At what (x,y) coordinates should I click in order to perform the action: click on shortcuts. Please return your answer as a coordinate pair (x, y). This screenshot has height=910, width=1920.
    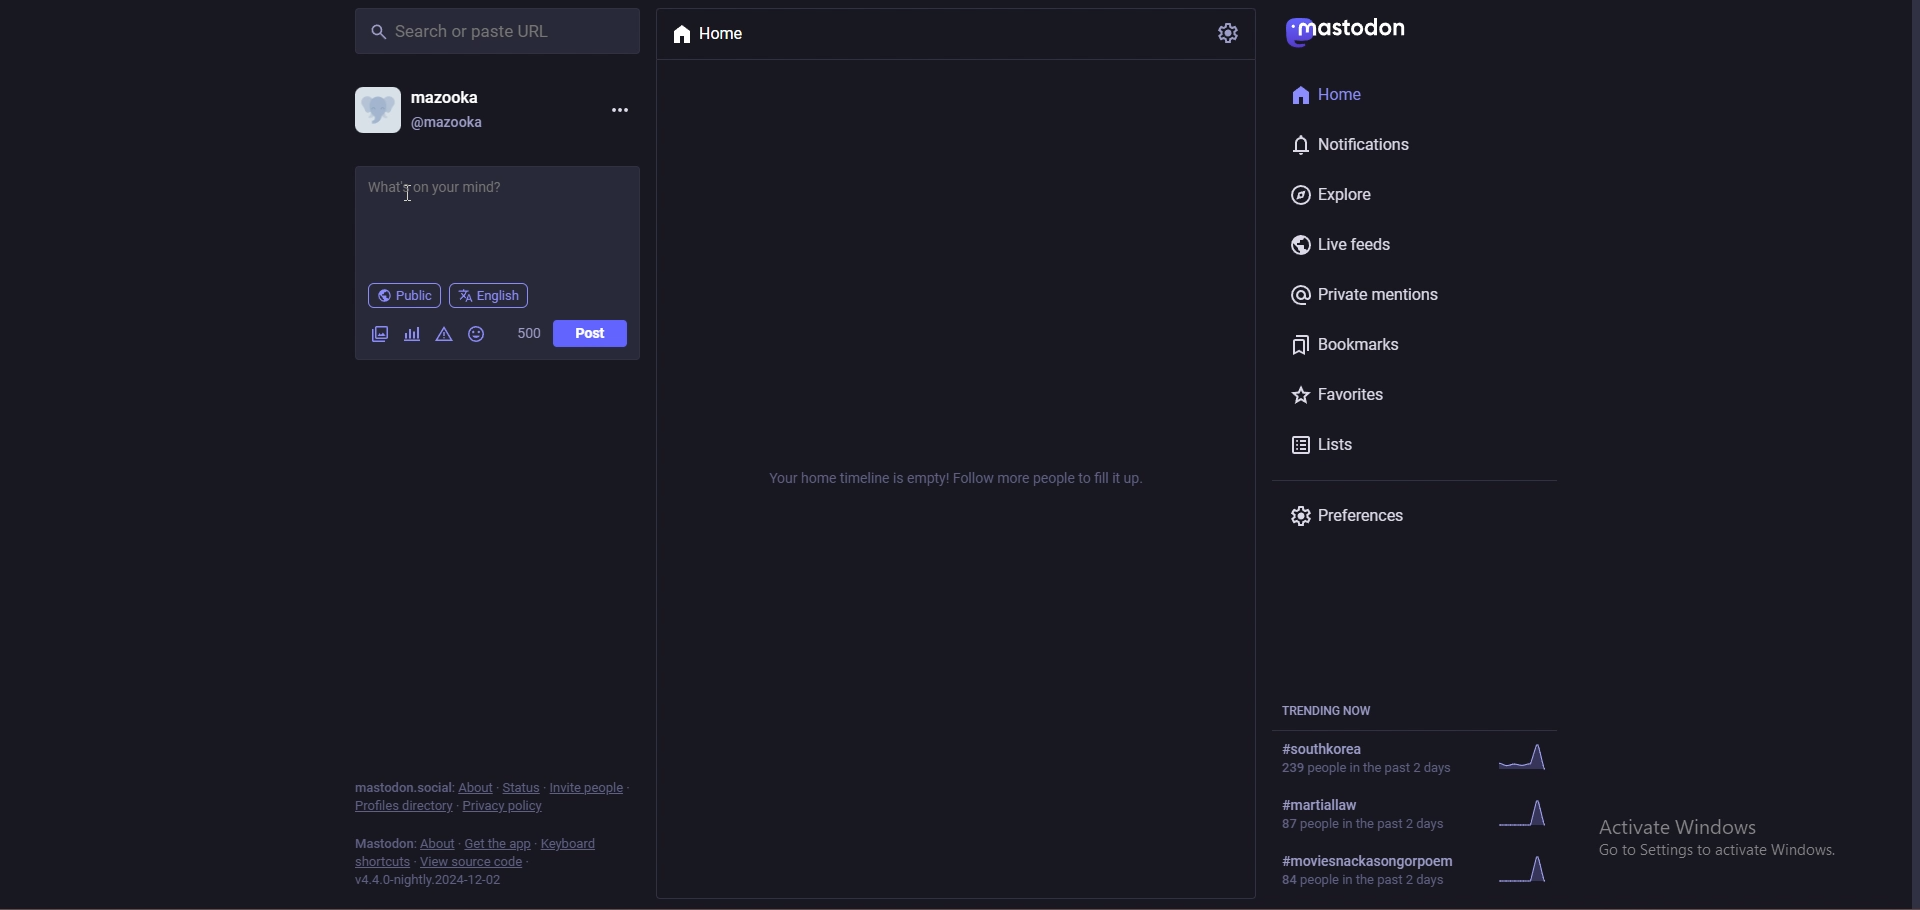
    Looking at the image, I should click on (383, 862).